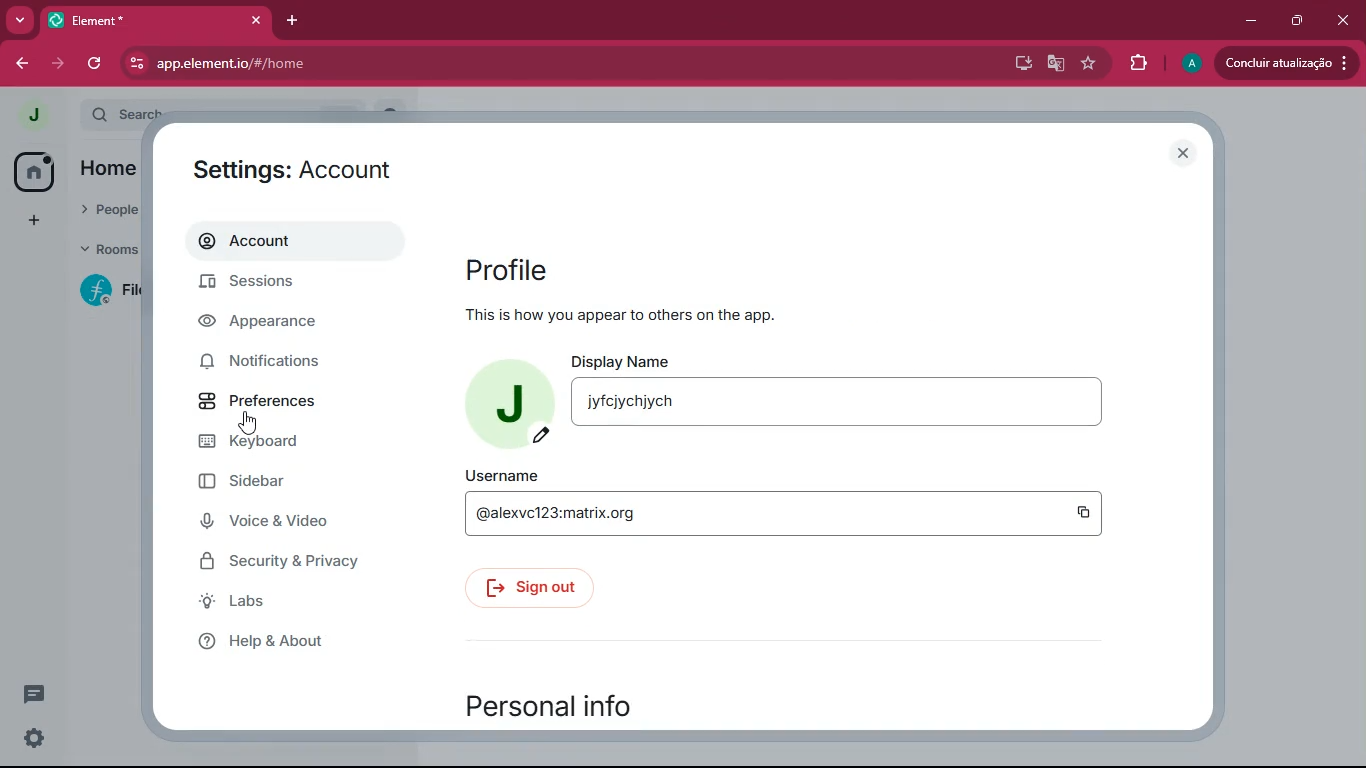 This screenshot has width=1366, height=768. I want to click on security & Privacy, so click(289, 563).